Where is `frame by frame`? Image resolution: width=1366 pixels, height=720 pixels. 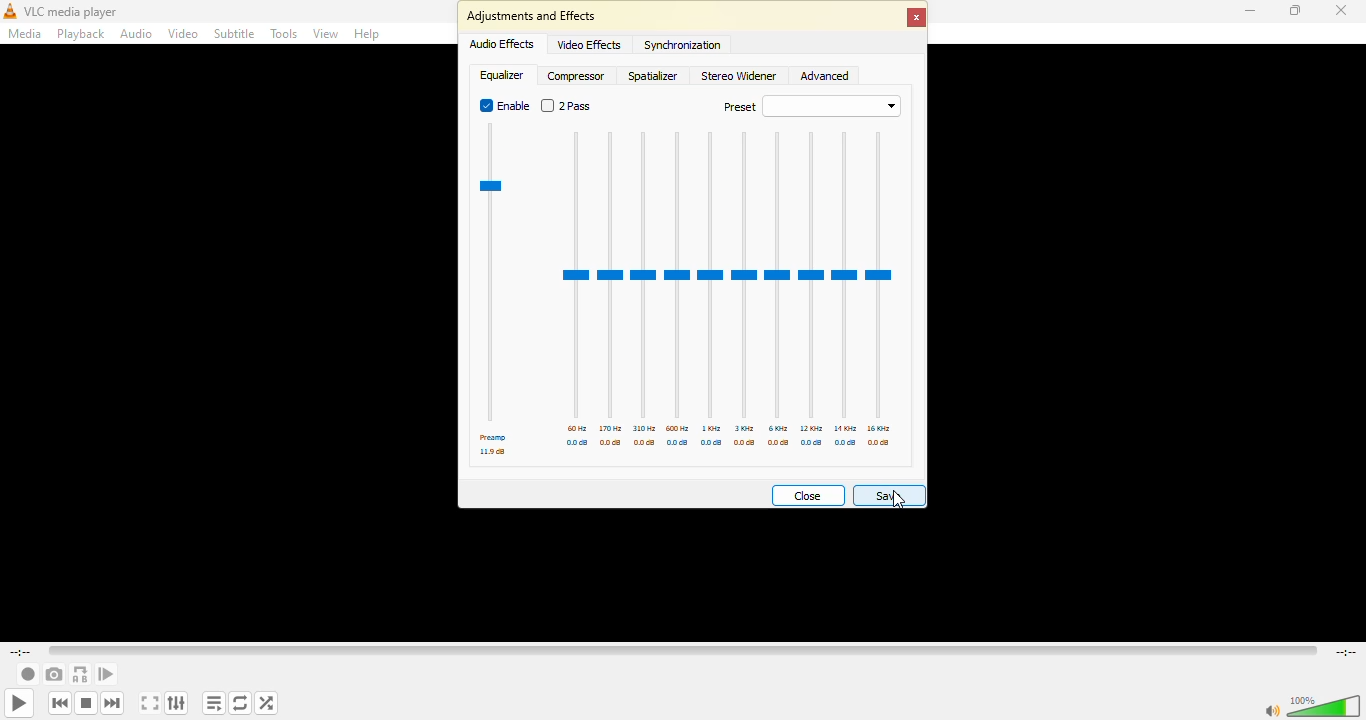 frame by frame is located at coordinates (106, 673).